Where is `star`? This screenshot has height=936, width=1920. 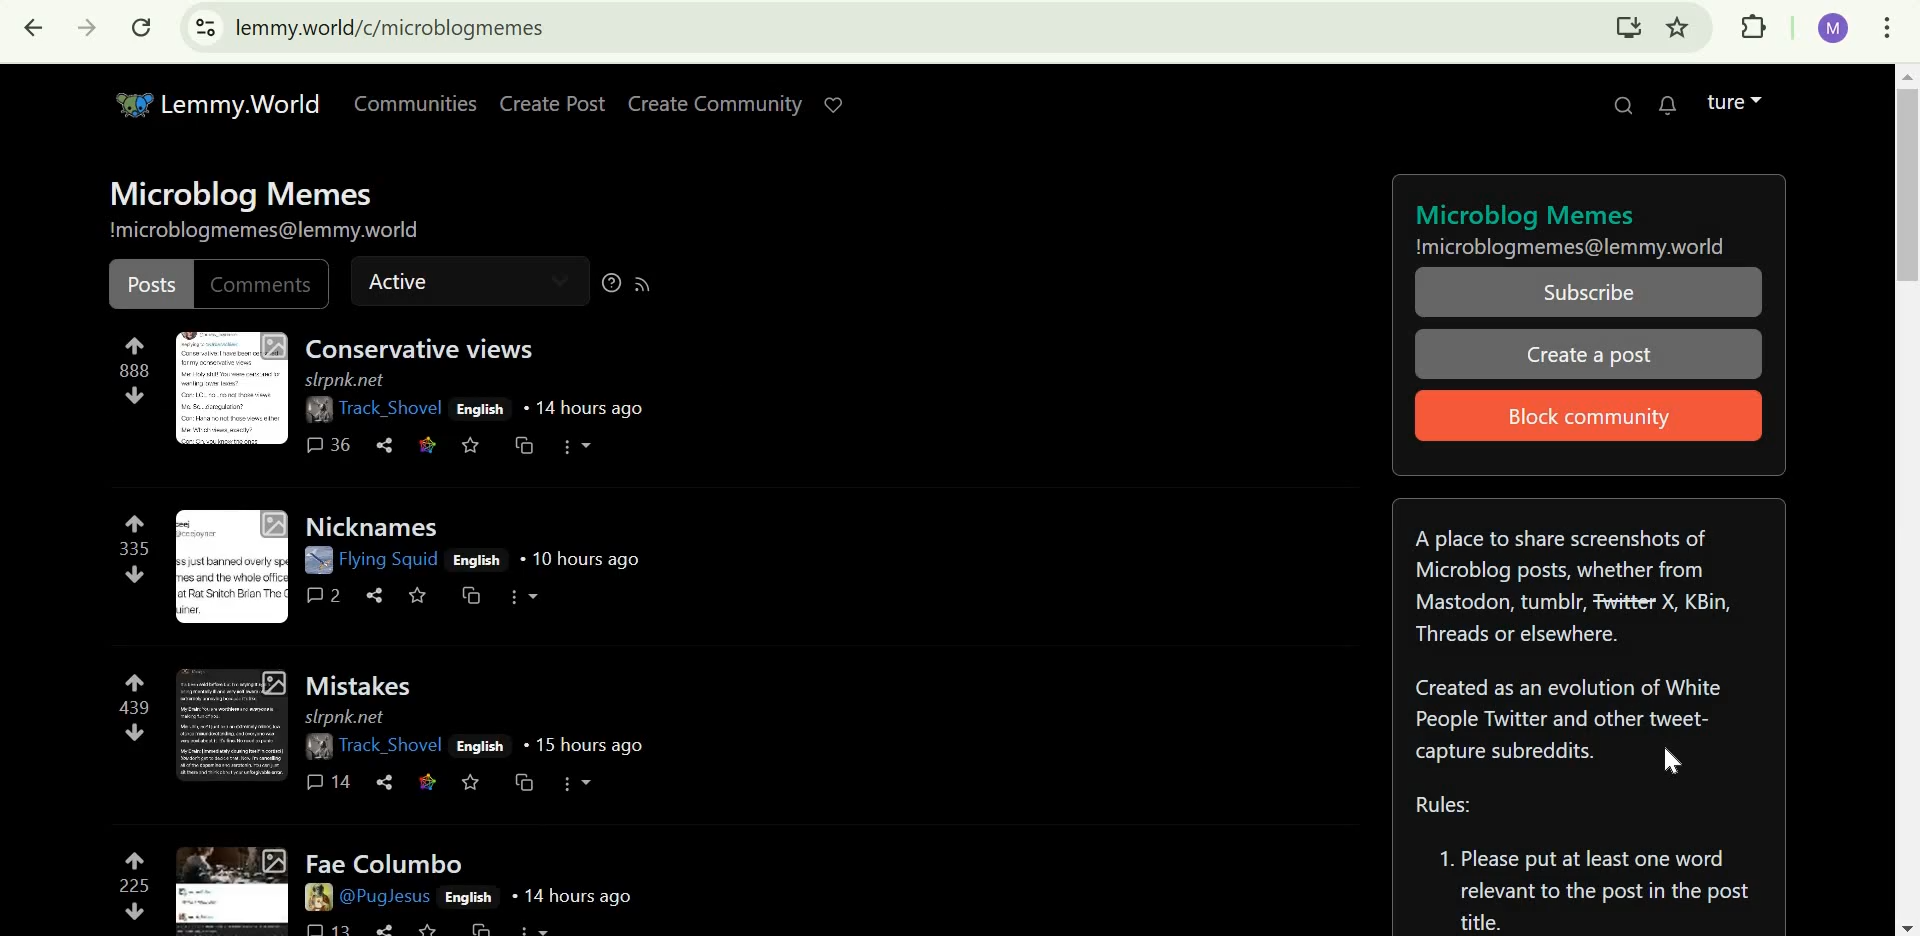
star is located at coordinates (437, 928).